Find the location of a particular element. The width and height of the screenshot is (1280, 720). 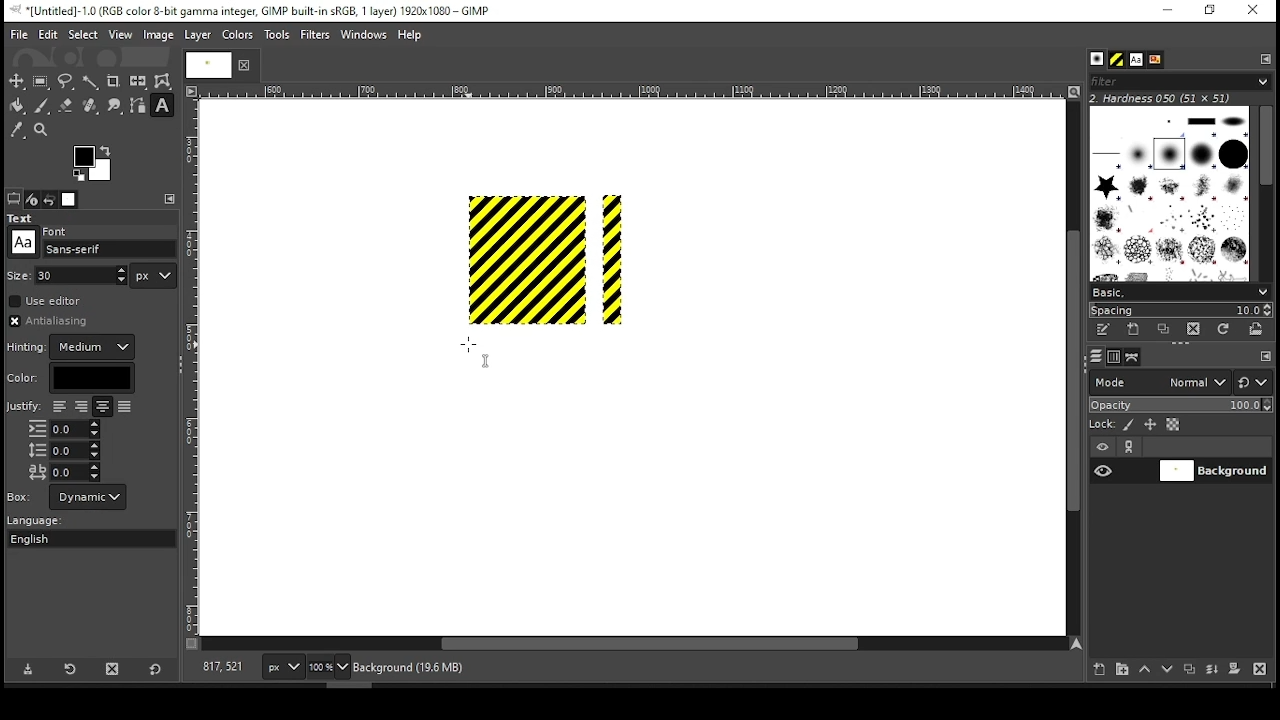

move layer one step up is located at coordinates (1145, 671).